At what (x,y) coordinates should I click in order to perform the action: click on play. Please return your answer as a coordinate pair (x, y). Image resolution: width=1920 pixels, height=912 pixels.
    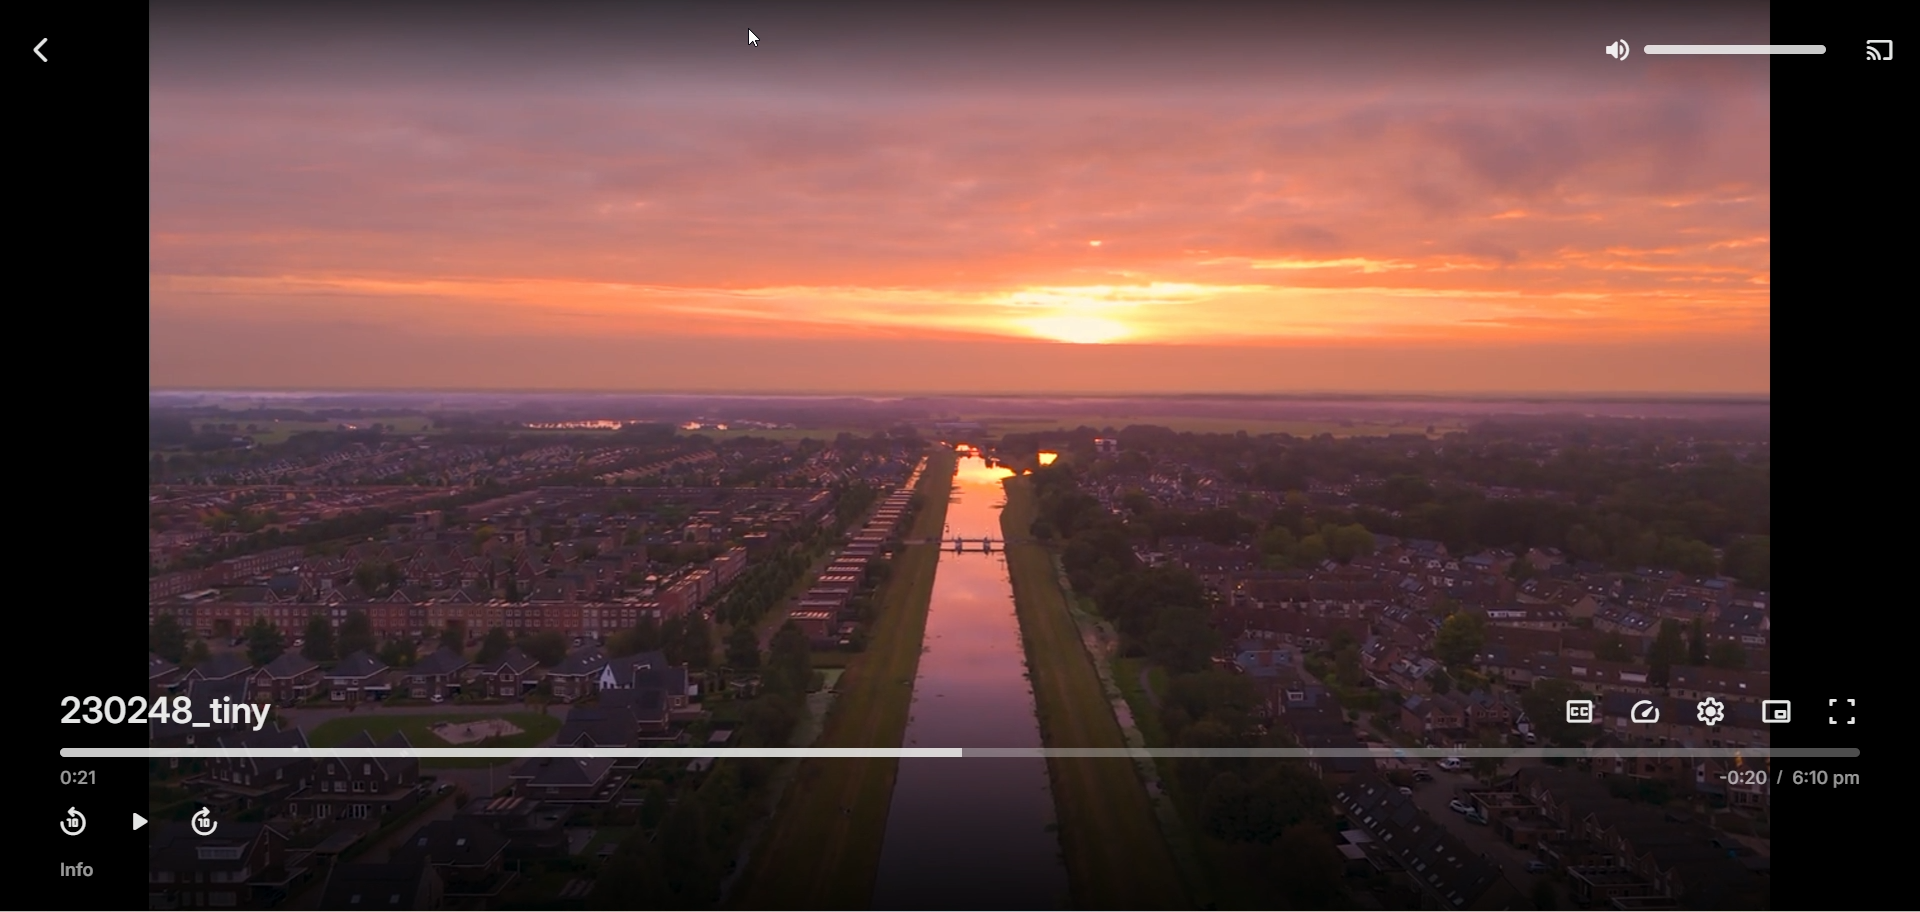
    Looking at the image, I should click on (136, 824).